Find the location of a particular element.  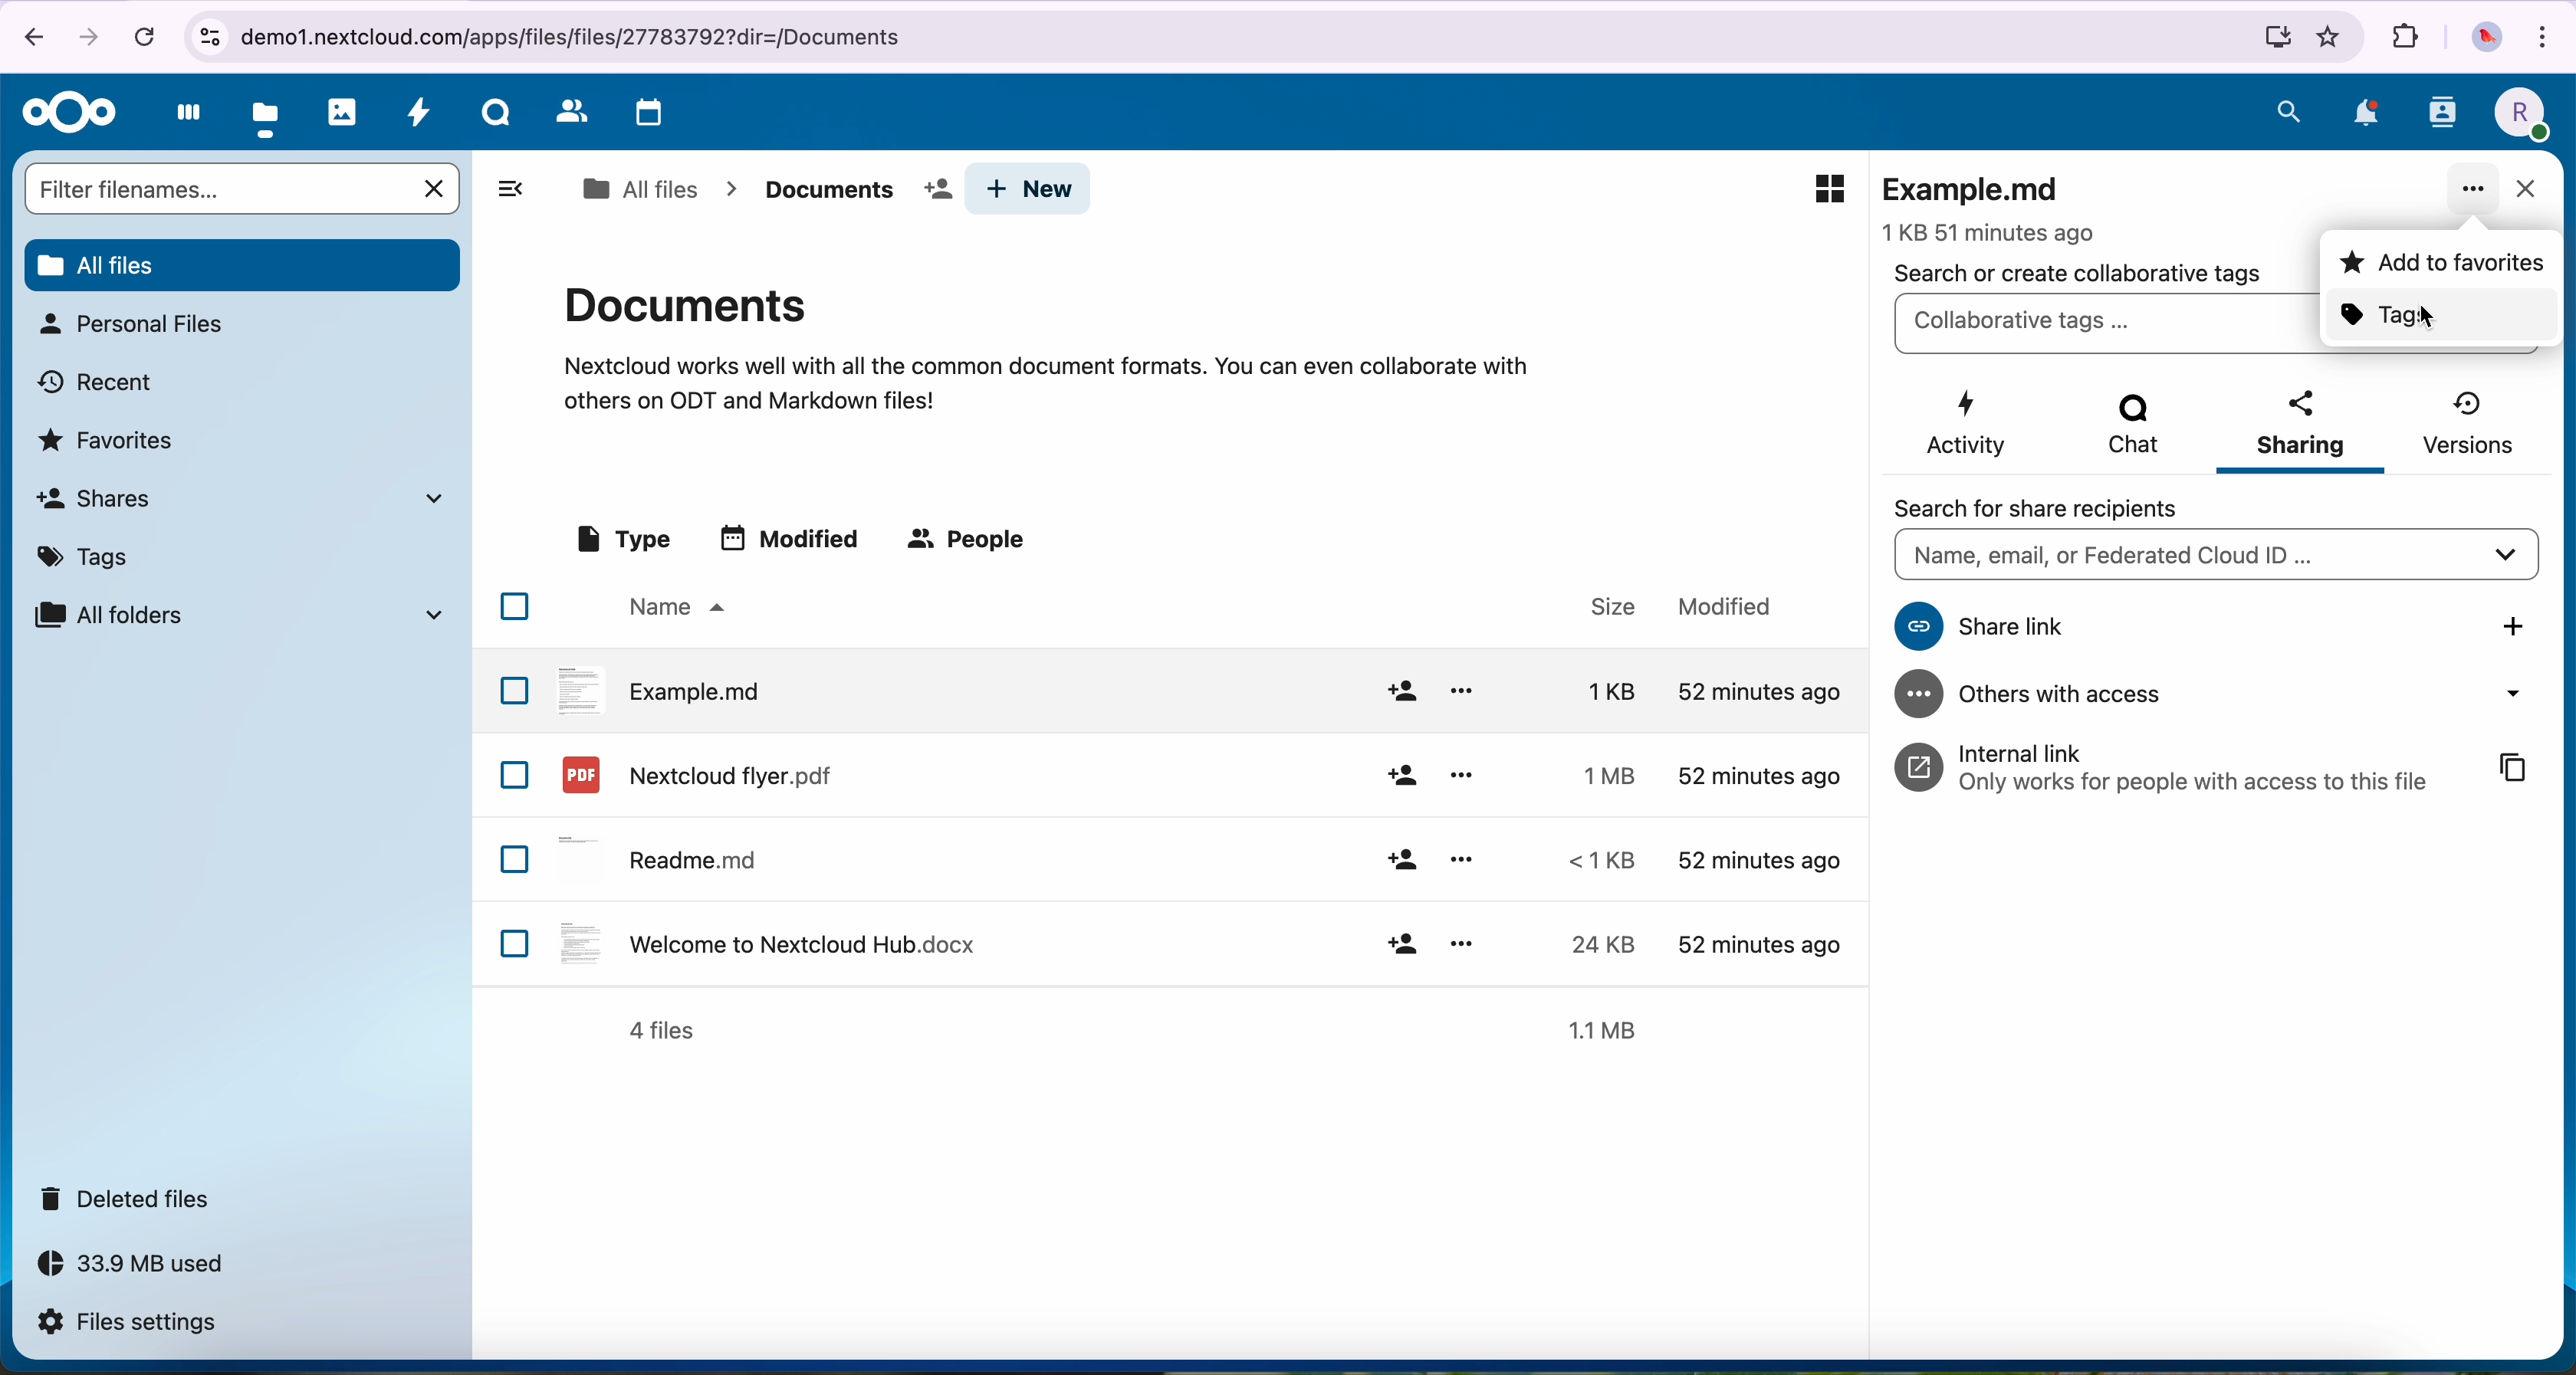

talk is located at coordinates (494, 117).